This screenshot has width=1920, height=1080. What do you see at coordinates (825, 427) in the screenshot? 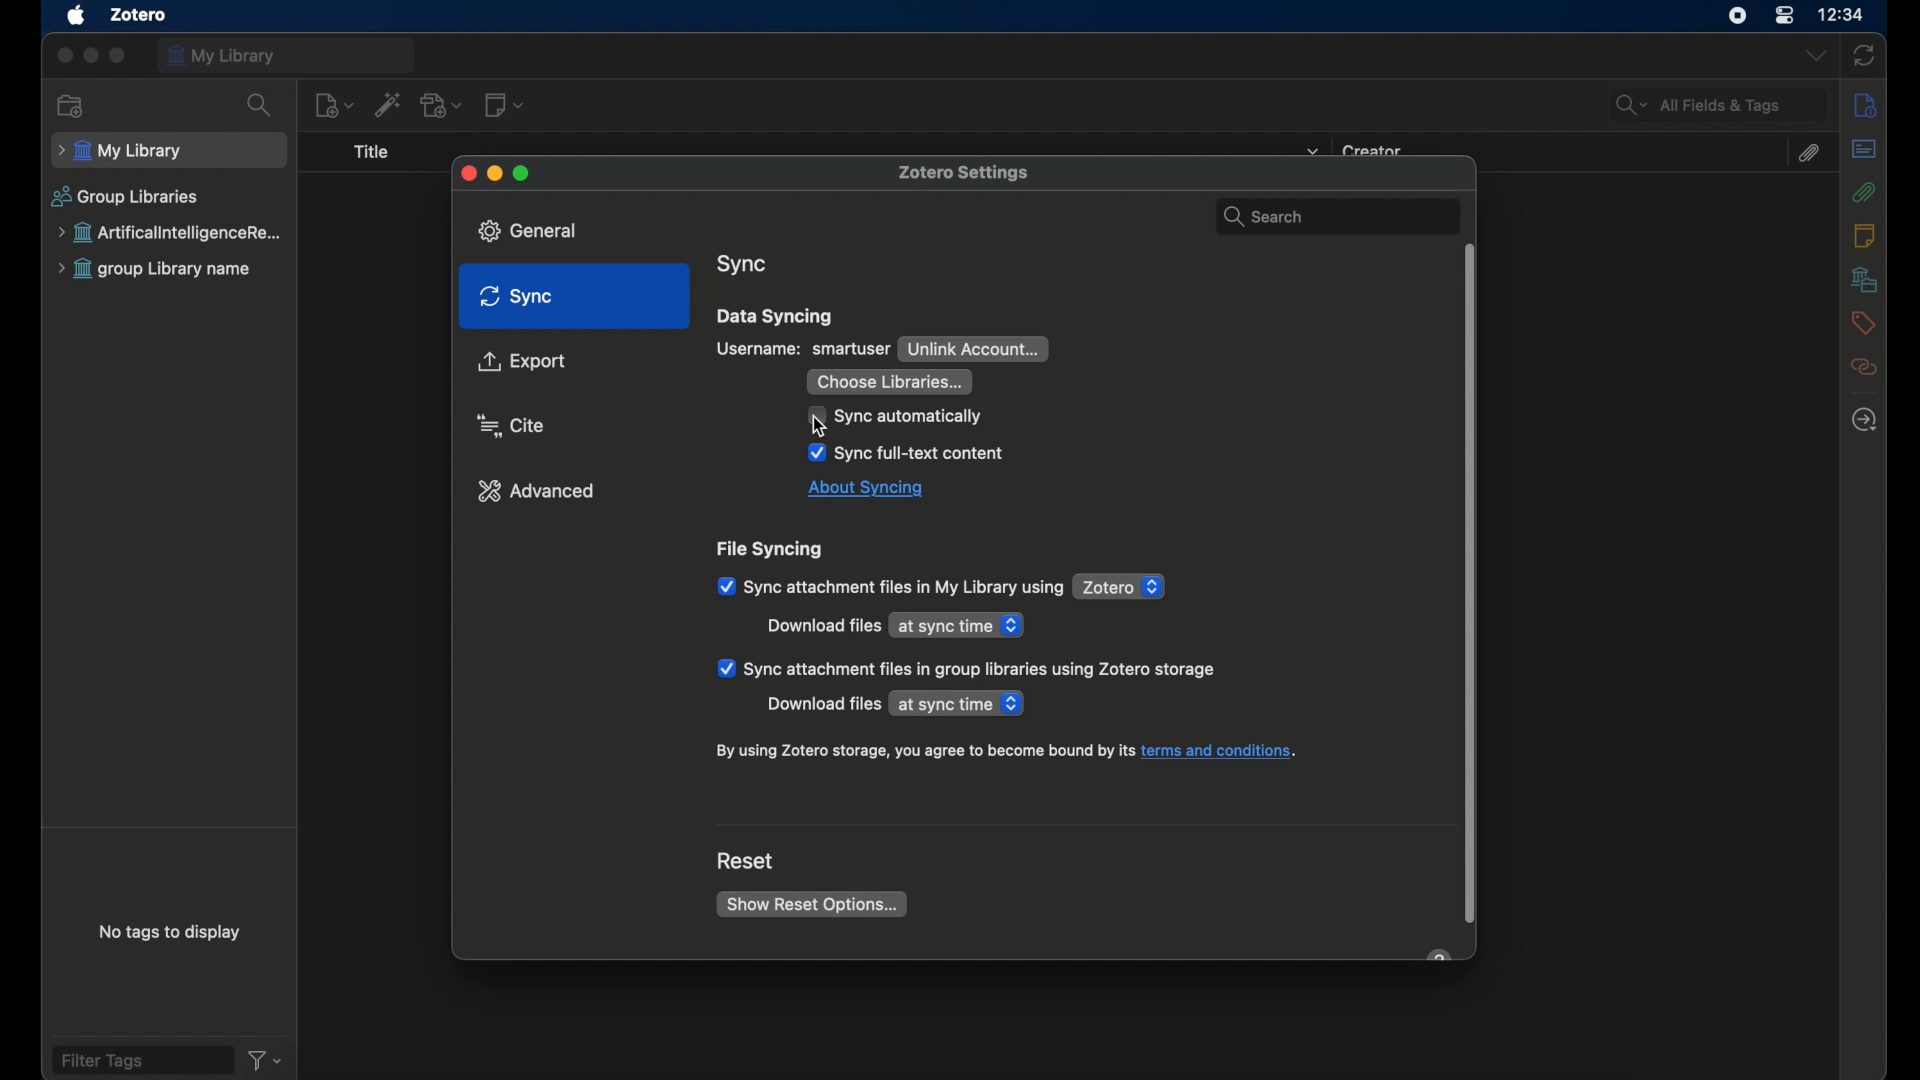
I see `cursor` at bounding box center [825, 427].